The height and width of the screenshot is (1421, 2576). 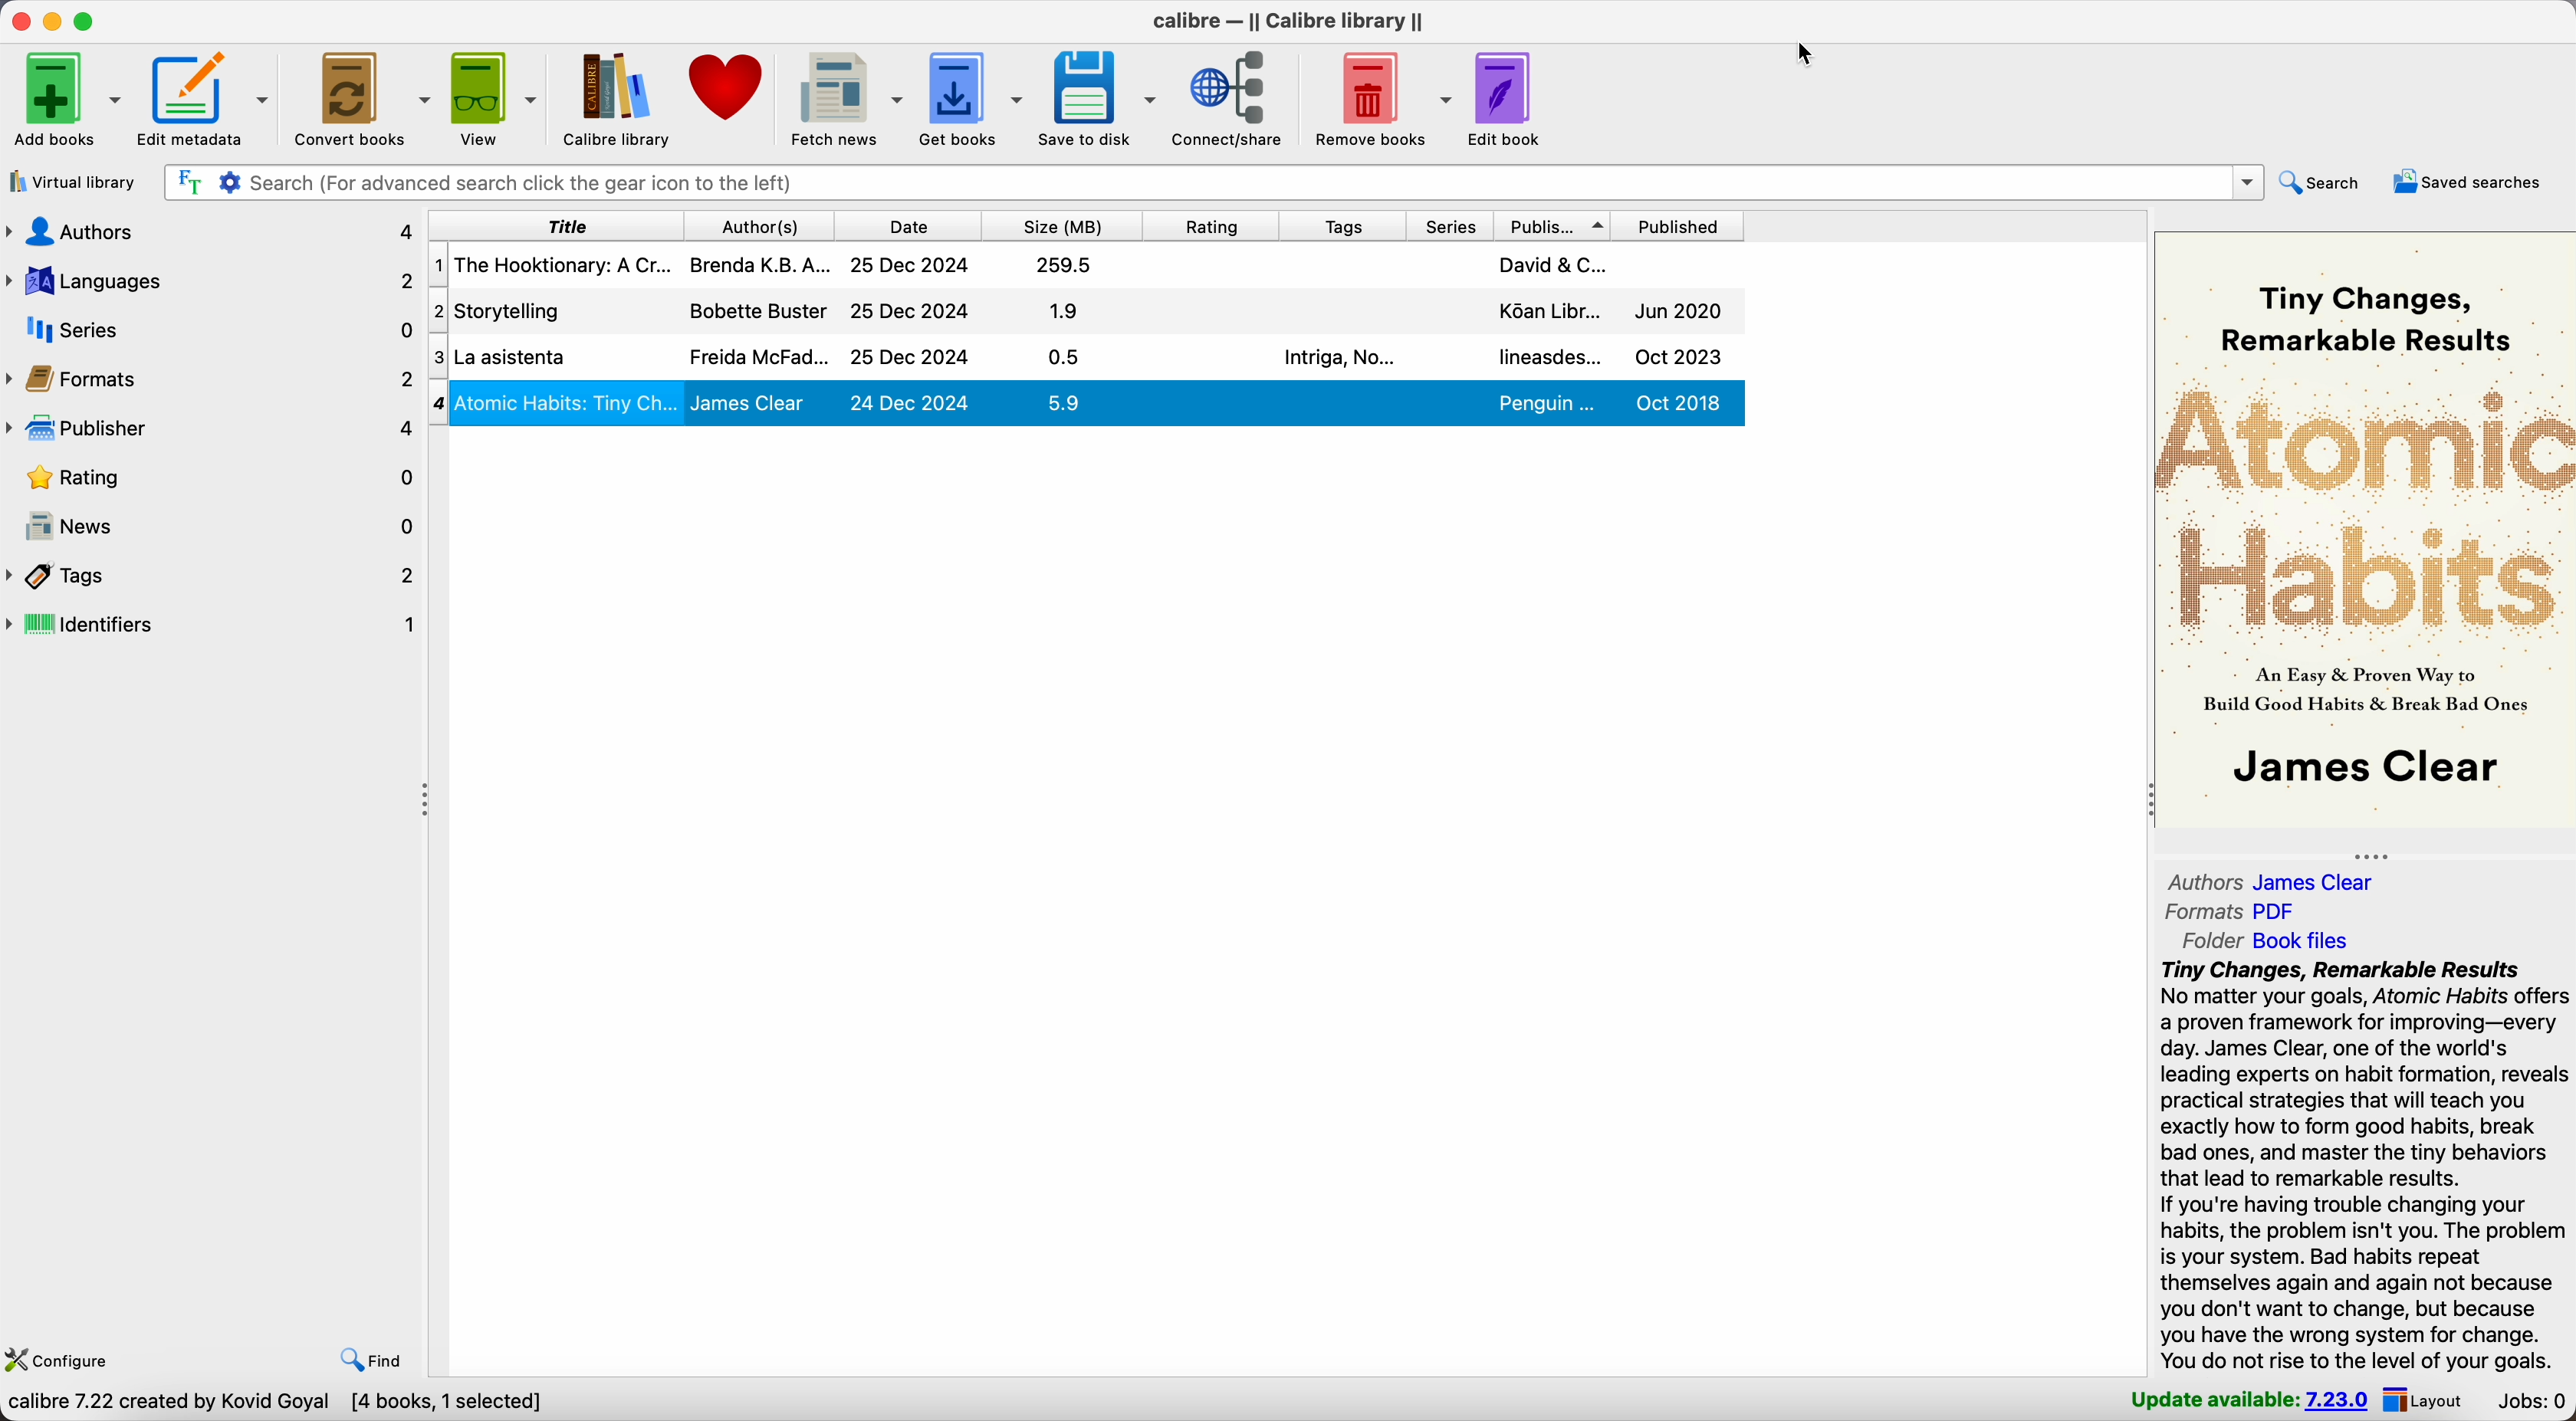 What do you see at coordinates (438, 265) in the screenshot?
I see `1` at bounding box center [438, 265].